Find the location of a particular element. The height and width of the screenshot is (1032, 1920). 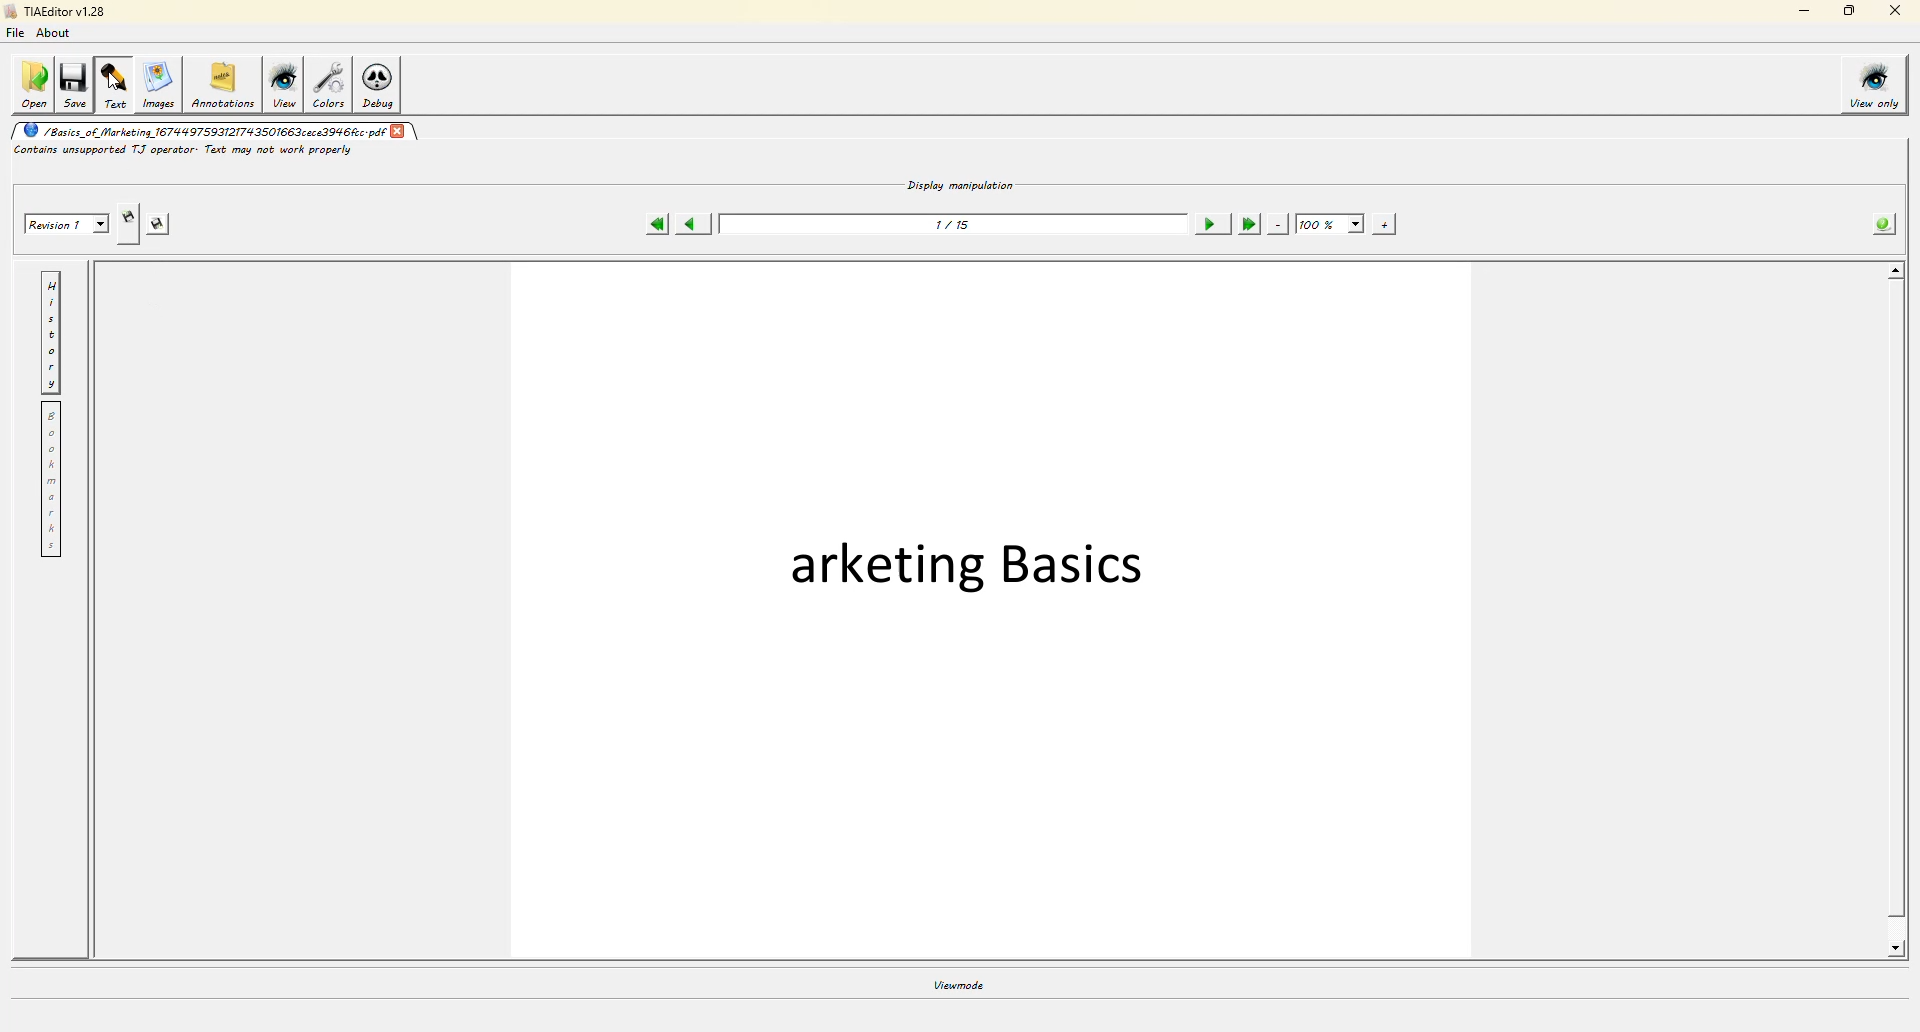

about is located at coordinates (58, 36).